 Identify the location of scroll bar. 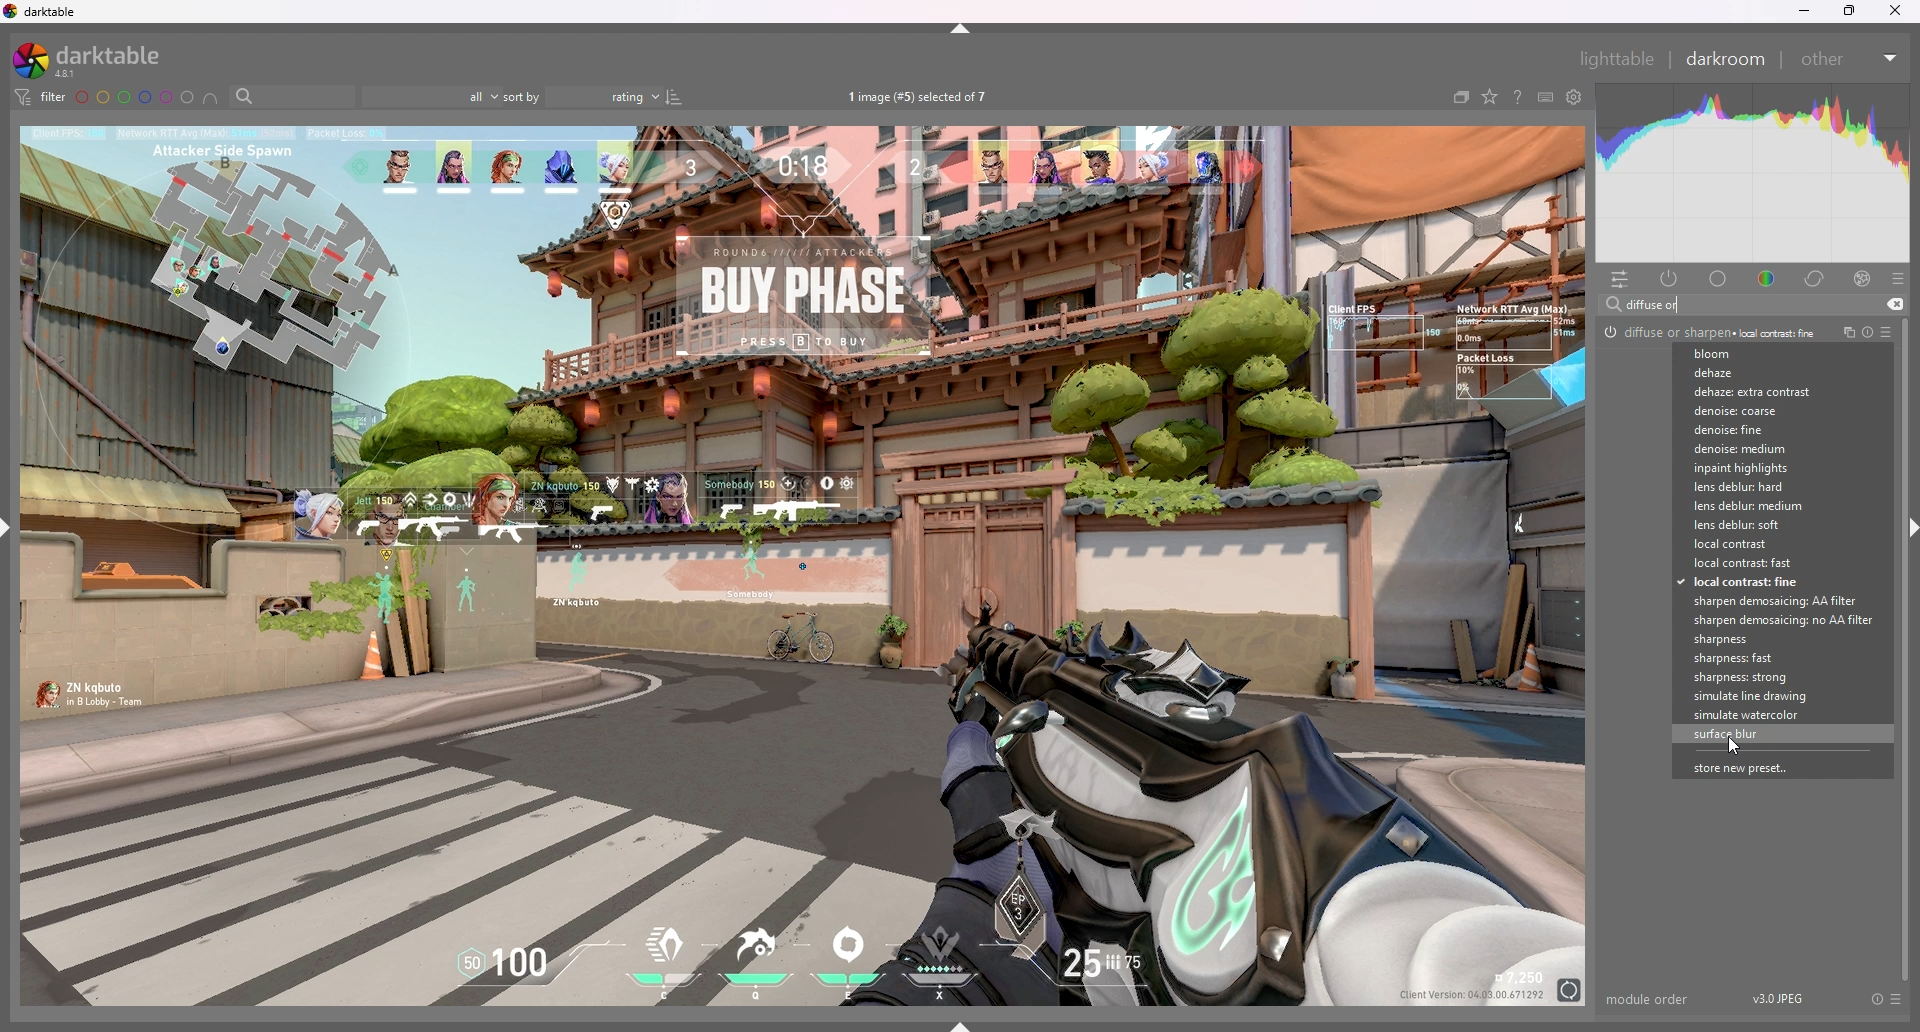
(1906, 647).